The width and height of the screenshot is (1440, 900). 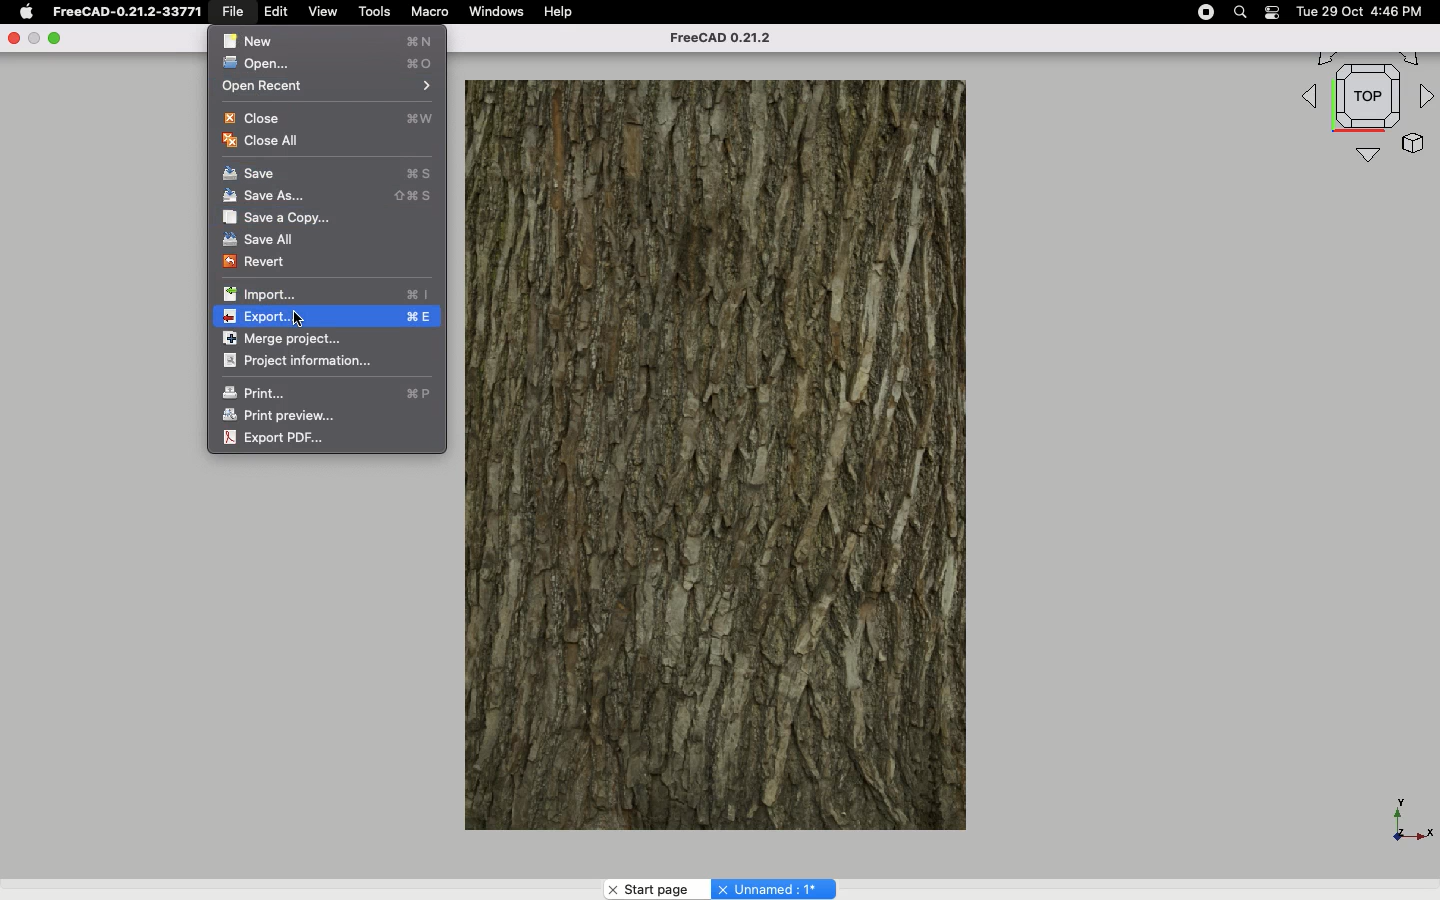 I want to click on New, so click(x=329, y=41).